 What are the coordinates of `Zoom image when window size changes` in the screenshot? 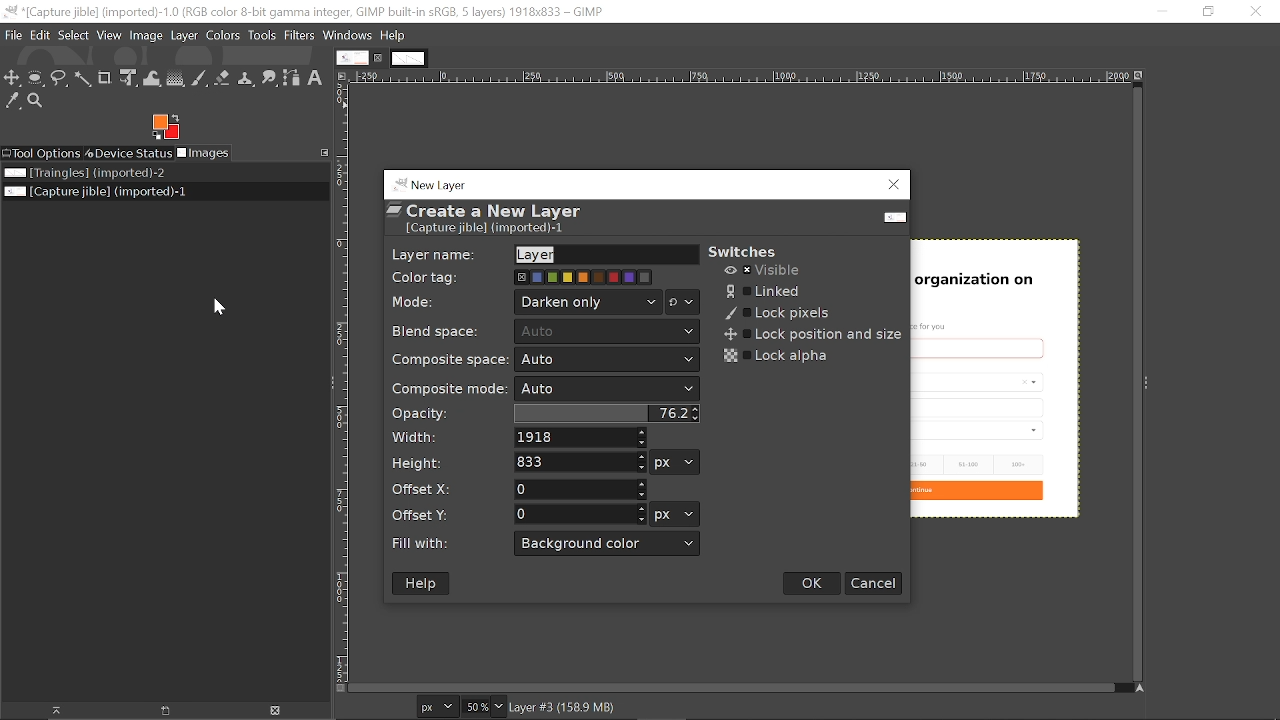 It's located at (1140, 74).